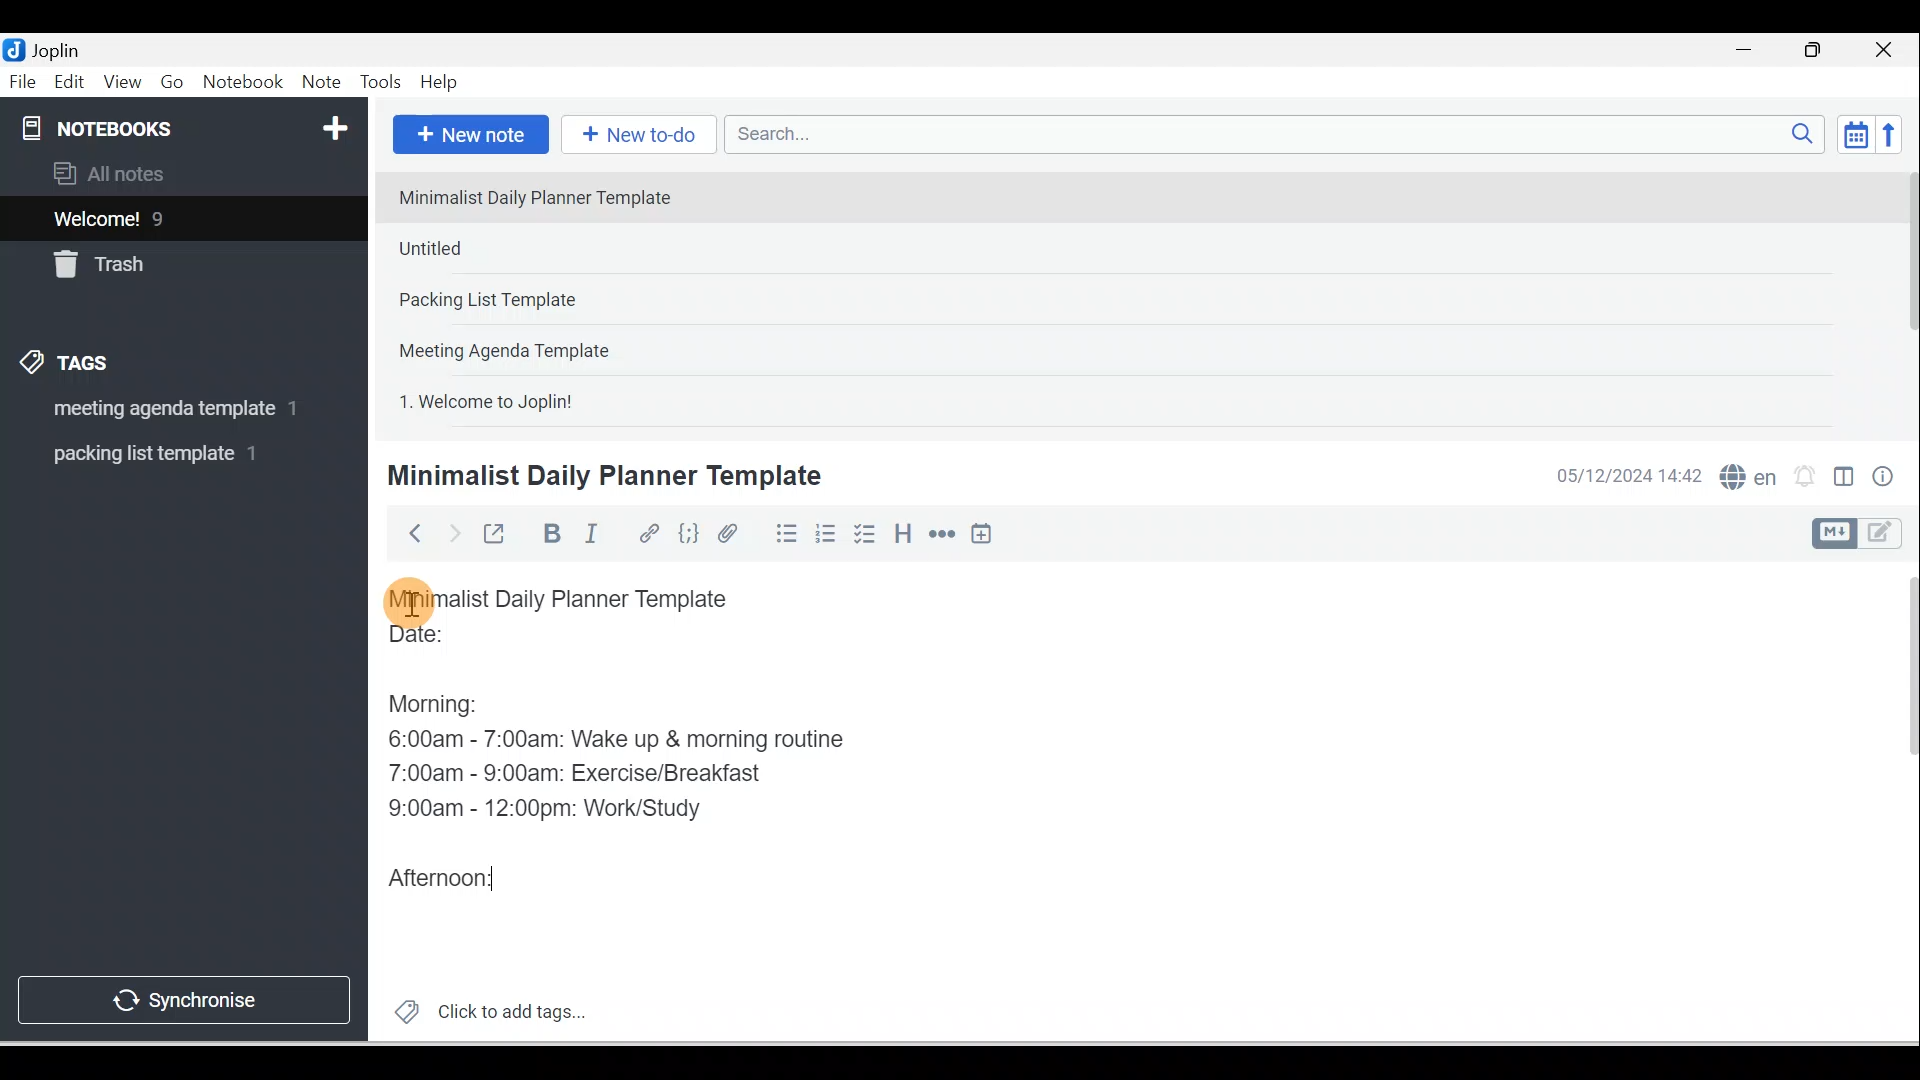 The width and height of the screenshot is (1920, 1080). What do you see at coordinates (71, 366) in the screenshot?
I see `Tags` at bounding box center [71, 366].